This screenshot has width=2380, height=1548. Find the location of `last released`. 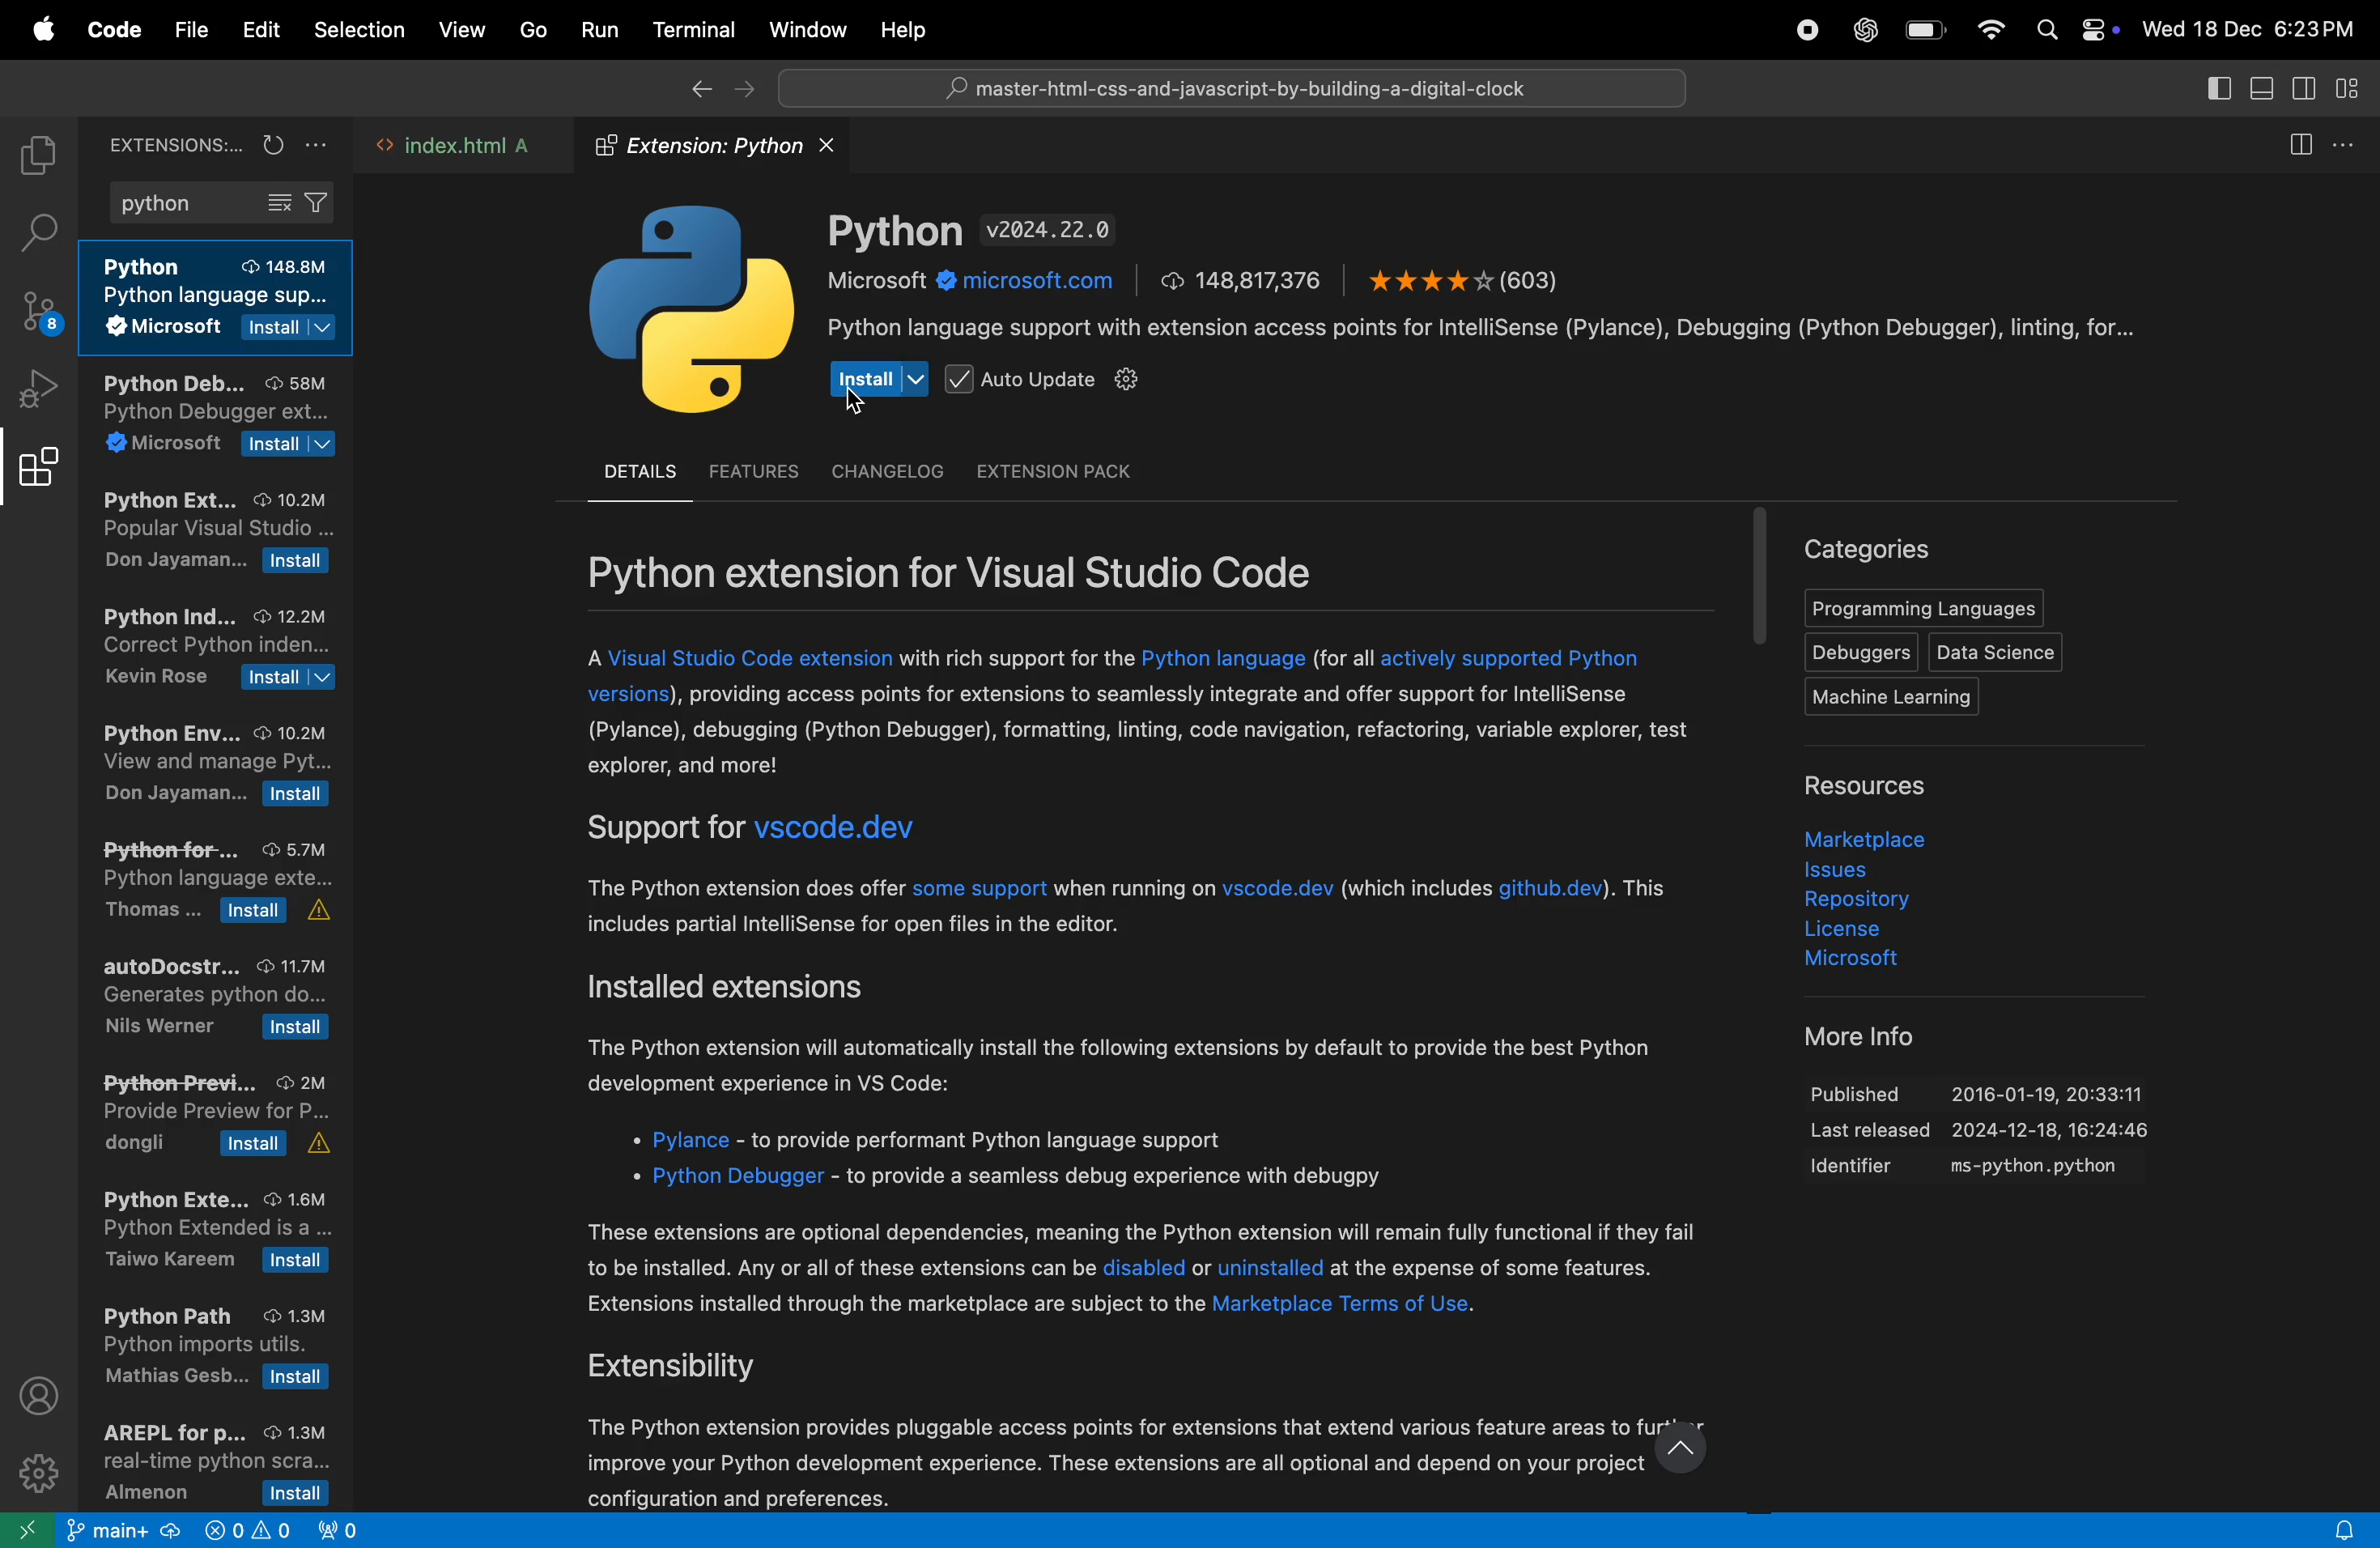

last released is located at coordinates (1988, 1133).